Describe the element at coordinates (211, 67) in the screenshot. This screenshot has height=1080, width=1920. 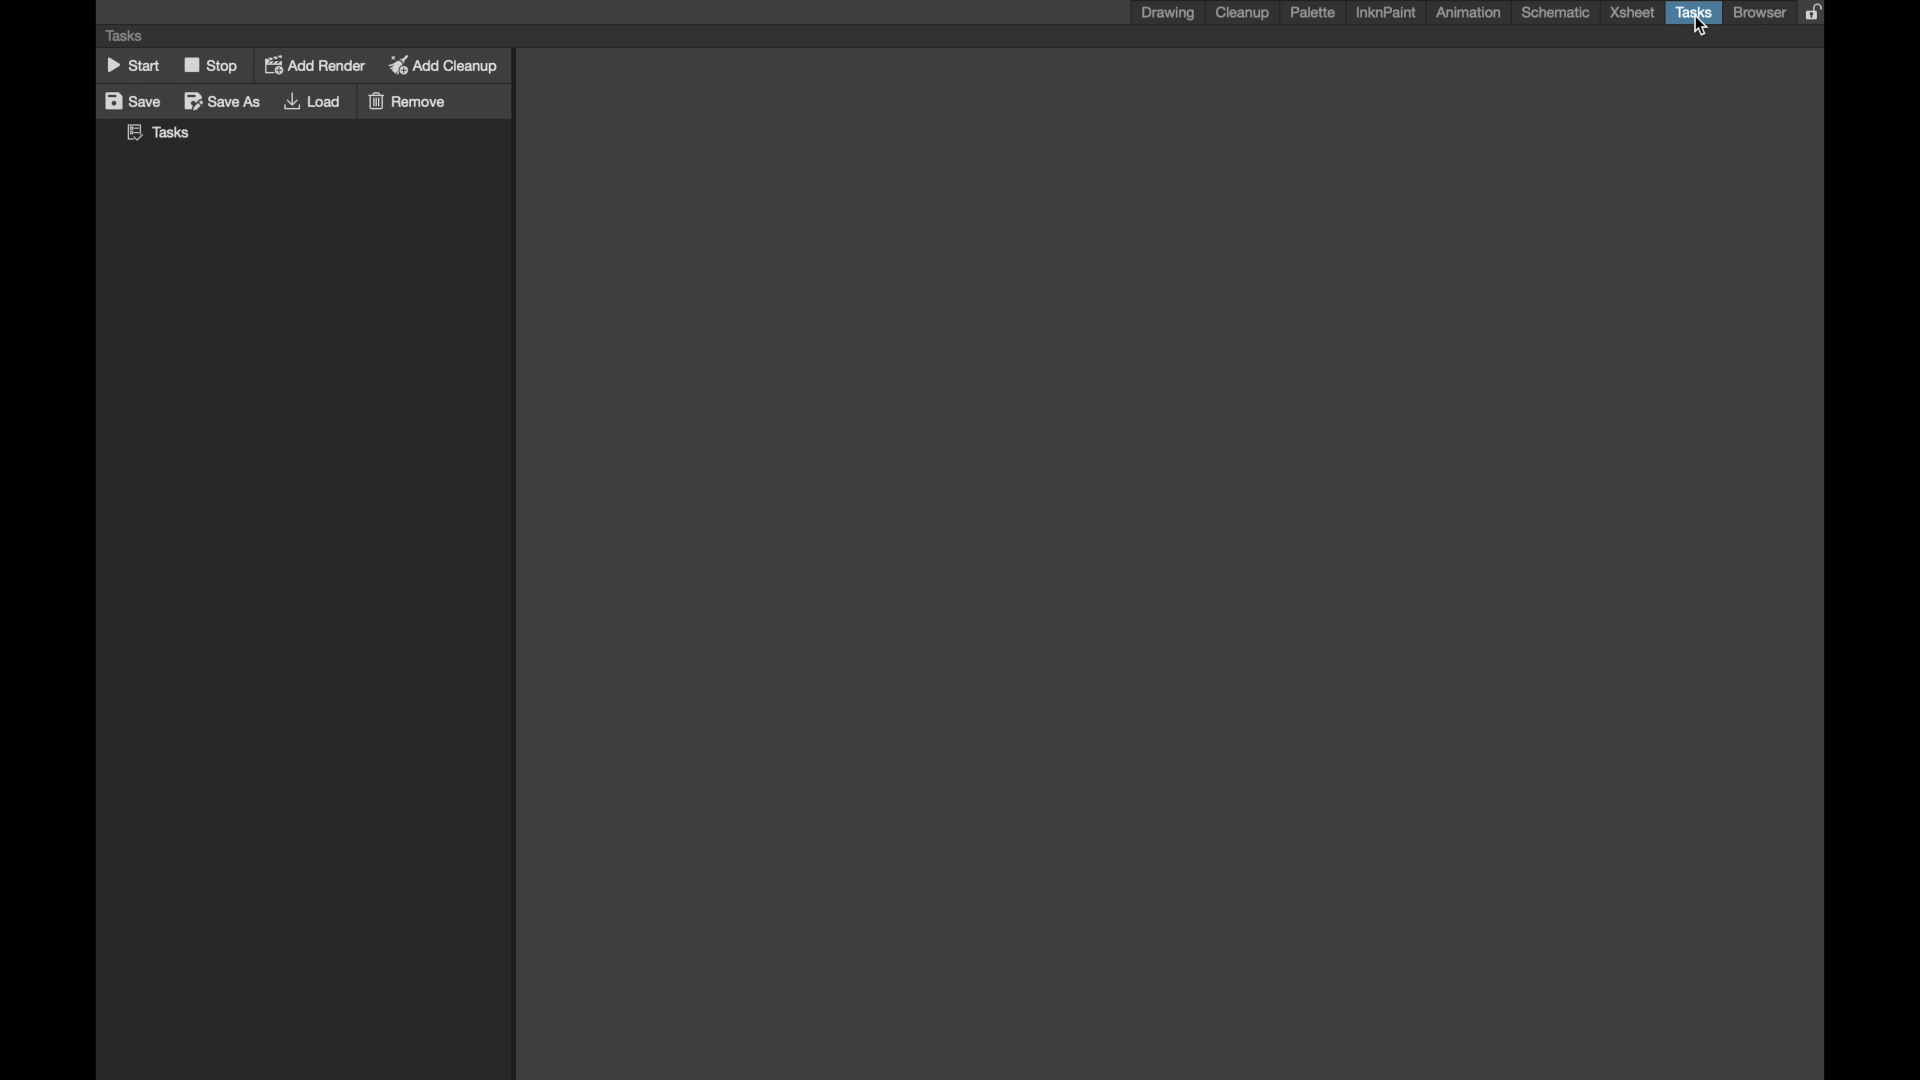
I see `stop` at that location.